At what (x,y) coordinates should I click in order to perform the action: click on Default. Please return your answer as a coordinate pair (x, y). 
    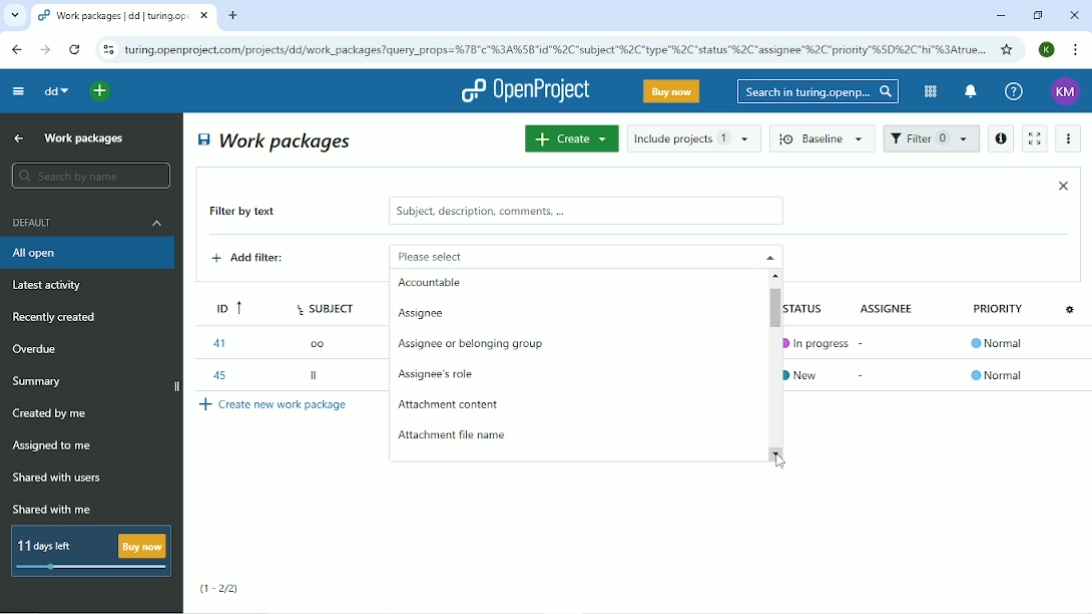
    Looking at the image, I should click on (89, 222).